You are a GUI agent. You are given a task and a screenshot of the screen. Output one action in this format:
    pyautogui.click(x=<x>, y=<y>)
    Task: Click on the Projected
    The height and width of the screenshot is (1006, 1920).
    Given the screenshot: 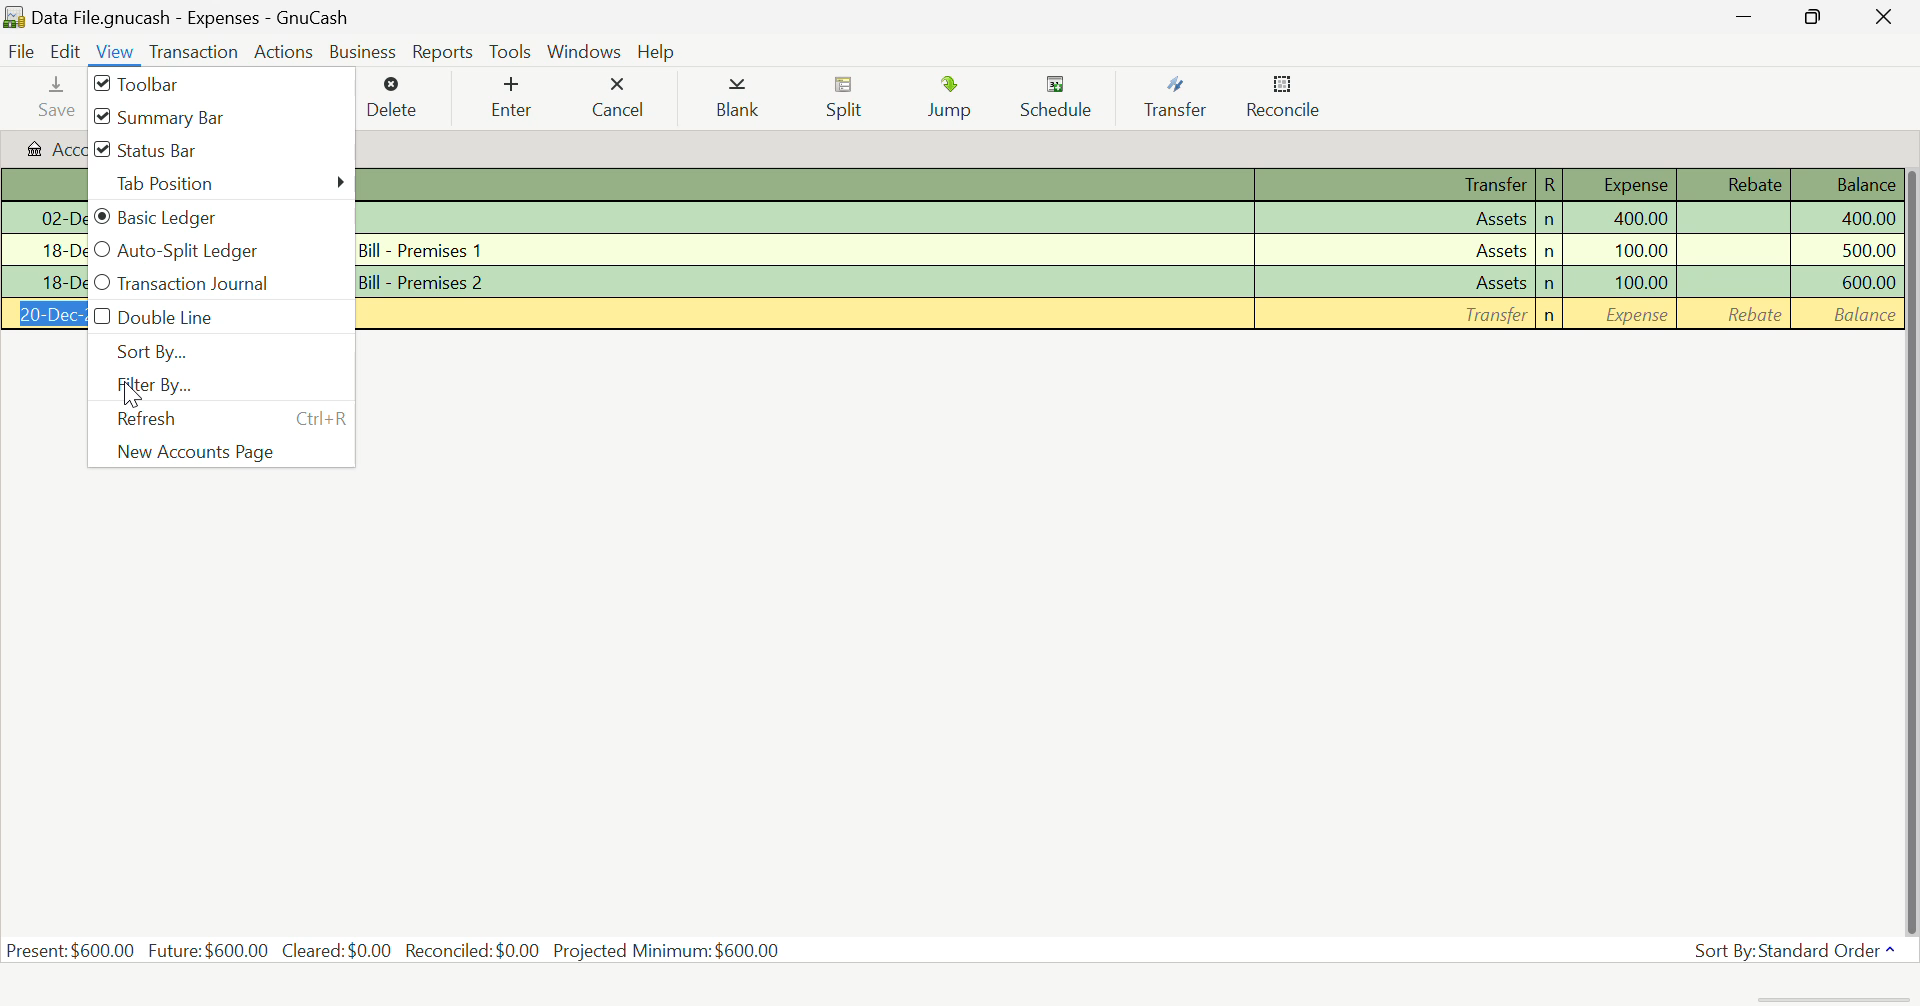 What is the action you would take?
    pyautogui.click(x=666, y=950)
    